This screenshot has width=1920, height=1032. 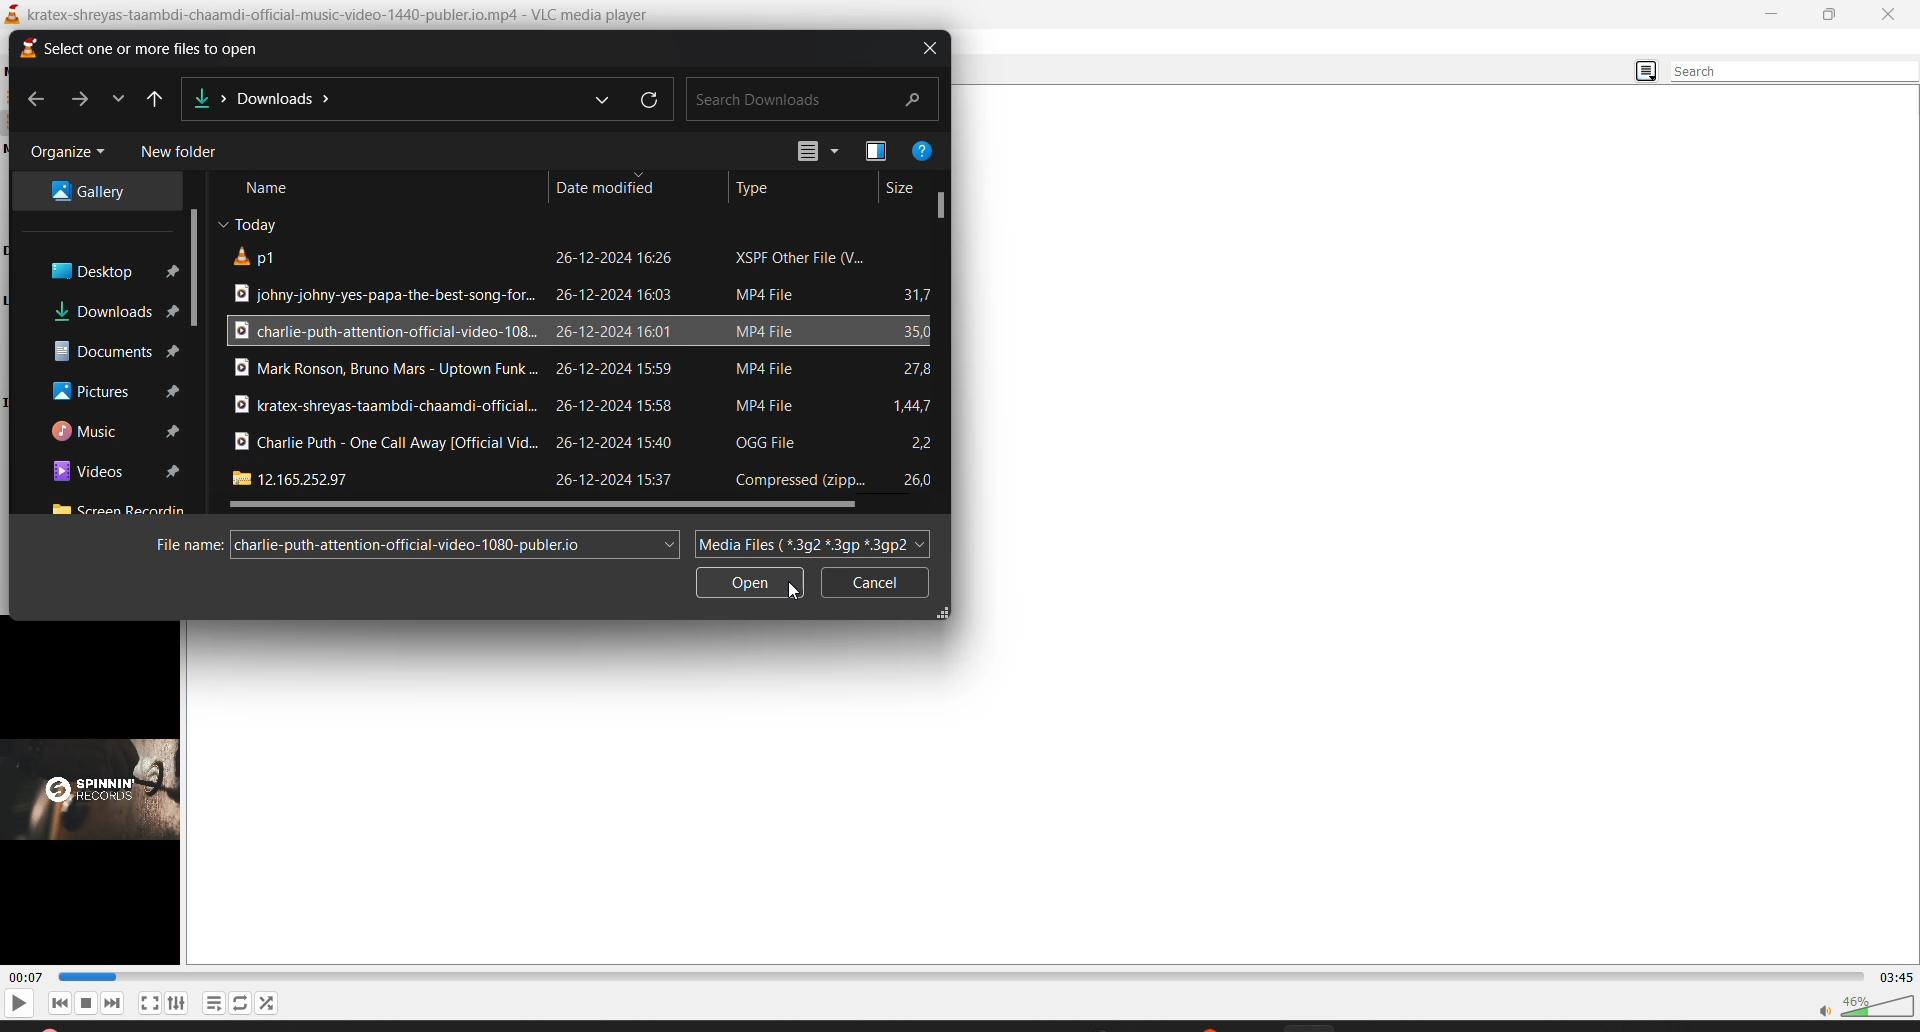 What do you see at coordinates (347, 260) in the screenshot?
I see `file title` at bounding box center [347, 260].